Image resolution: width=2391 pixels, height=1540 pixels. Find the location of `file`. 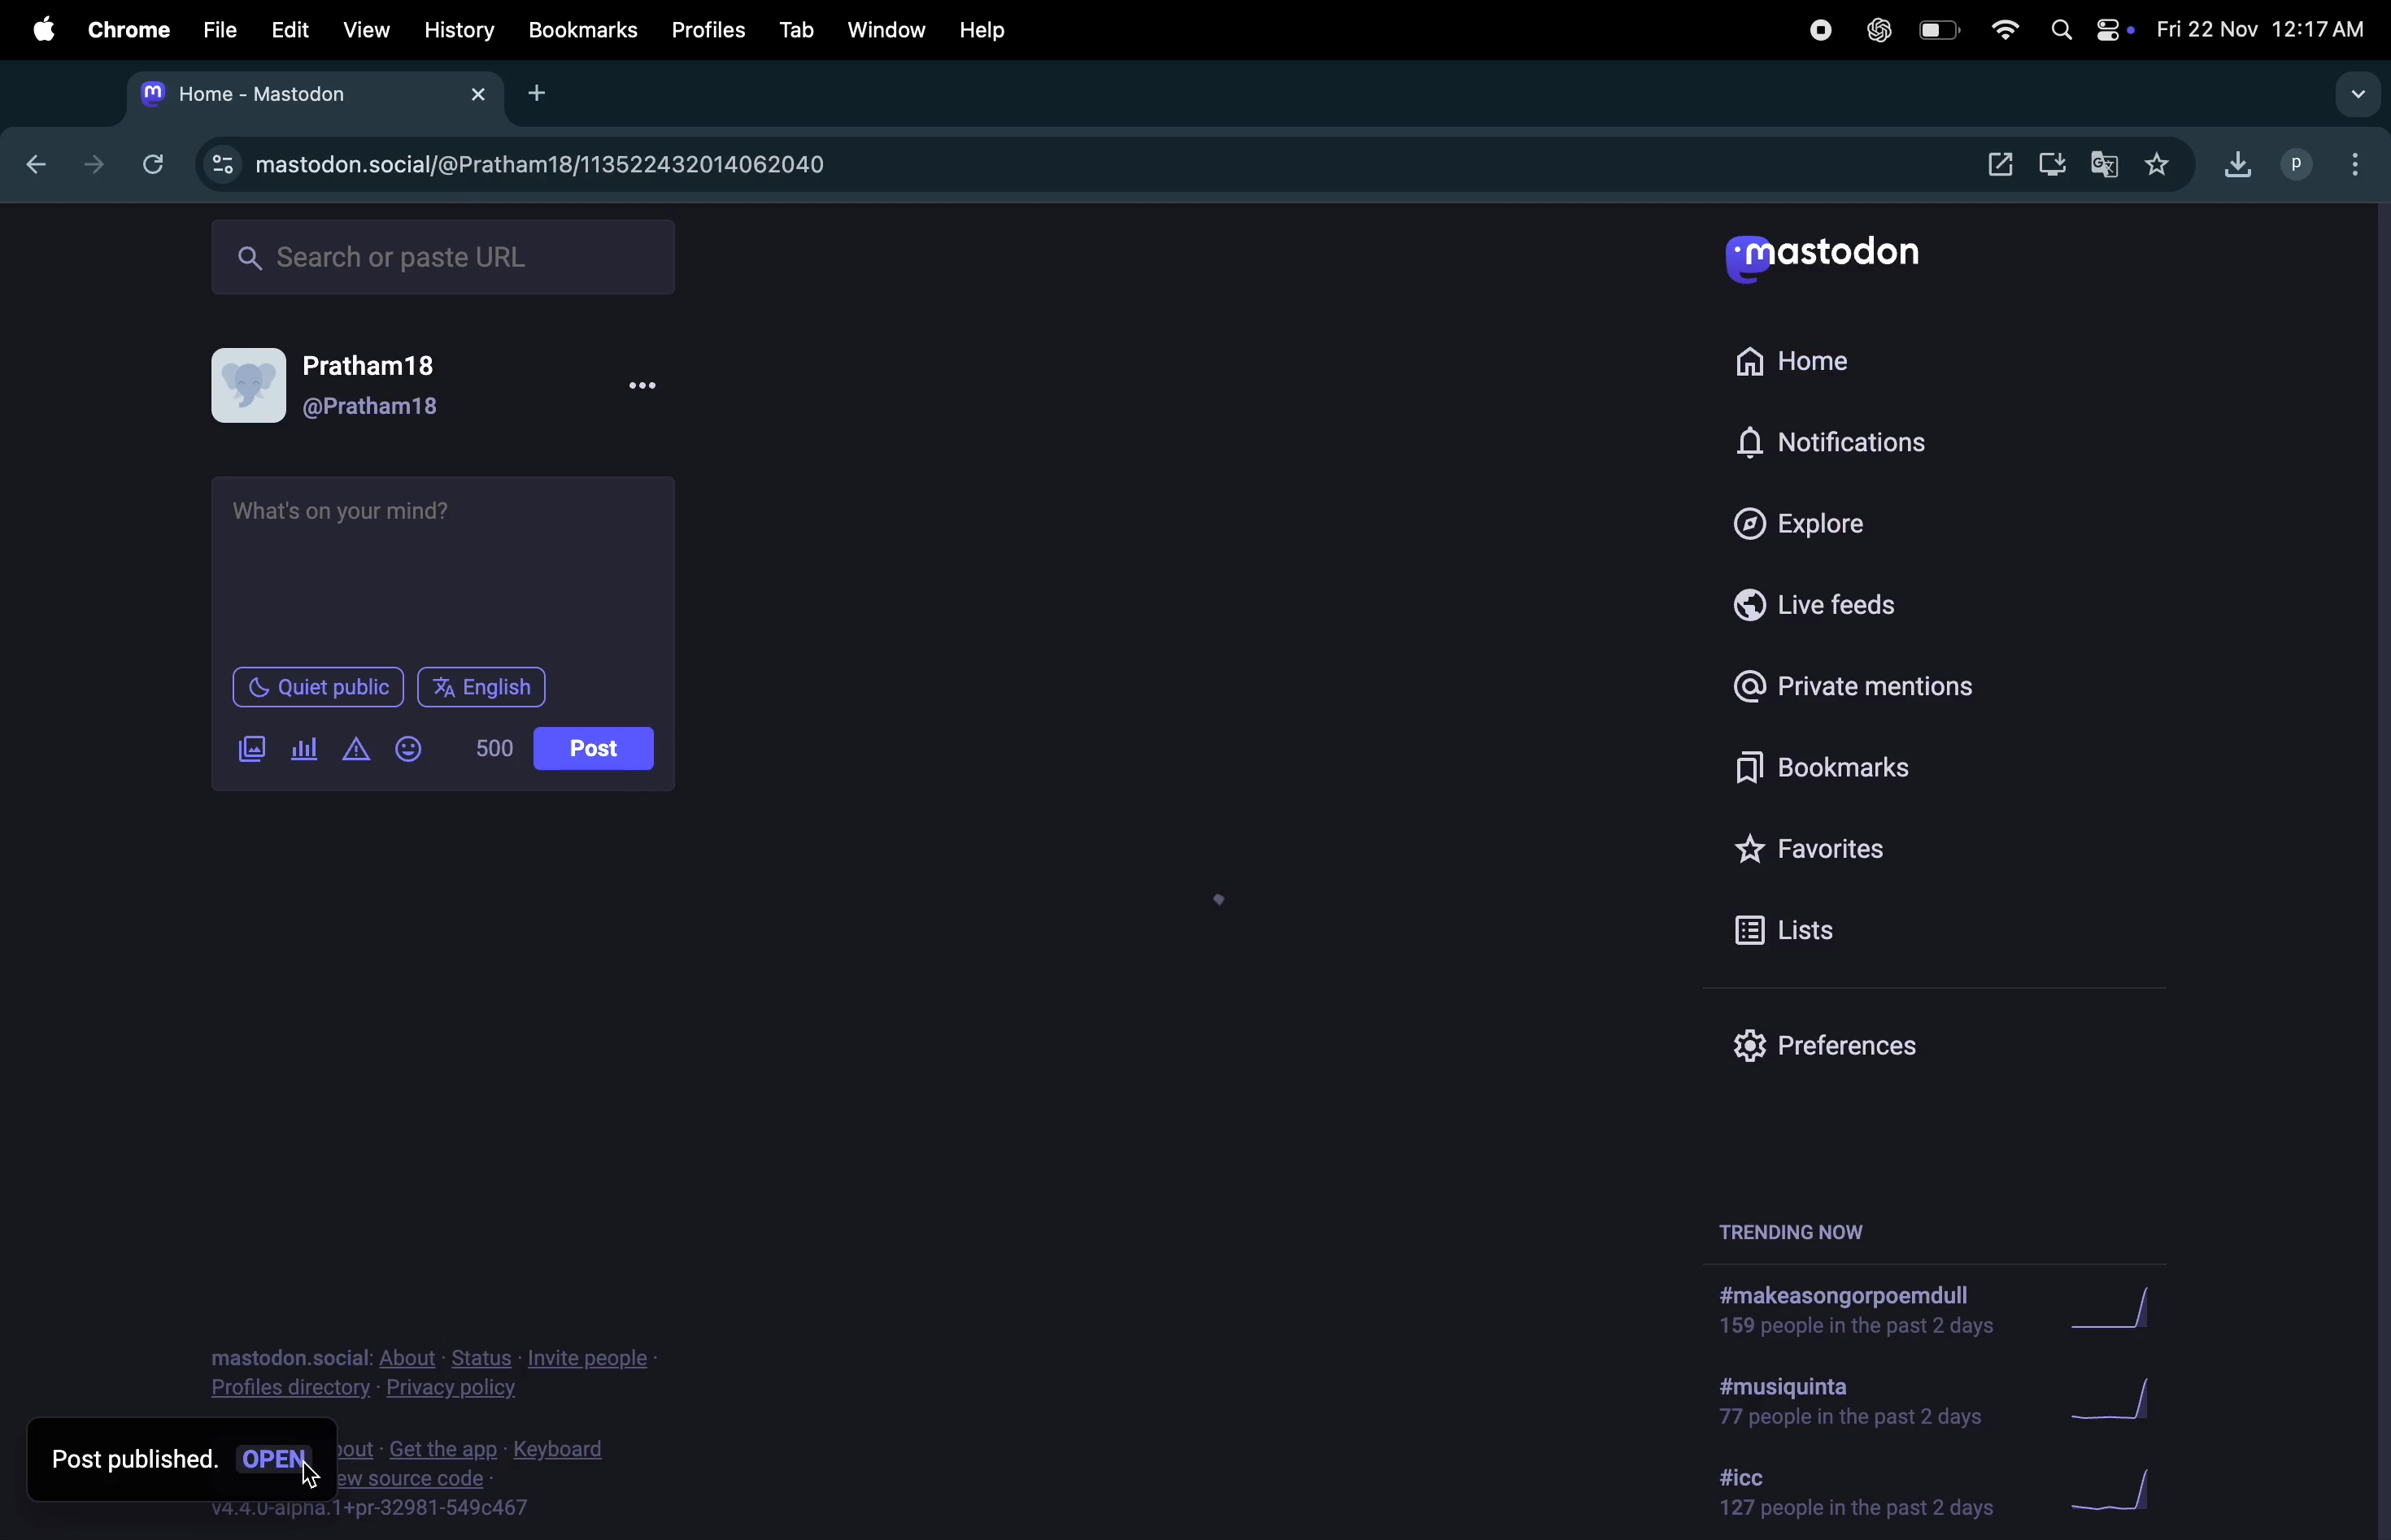

file is located at coordinates (214, 29).